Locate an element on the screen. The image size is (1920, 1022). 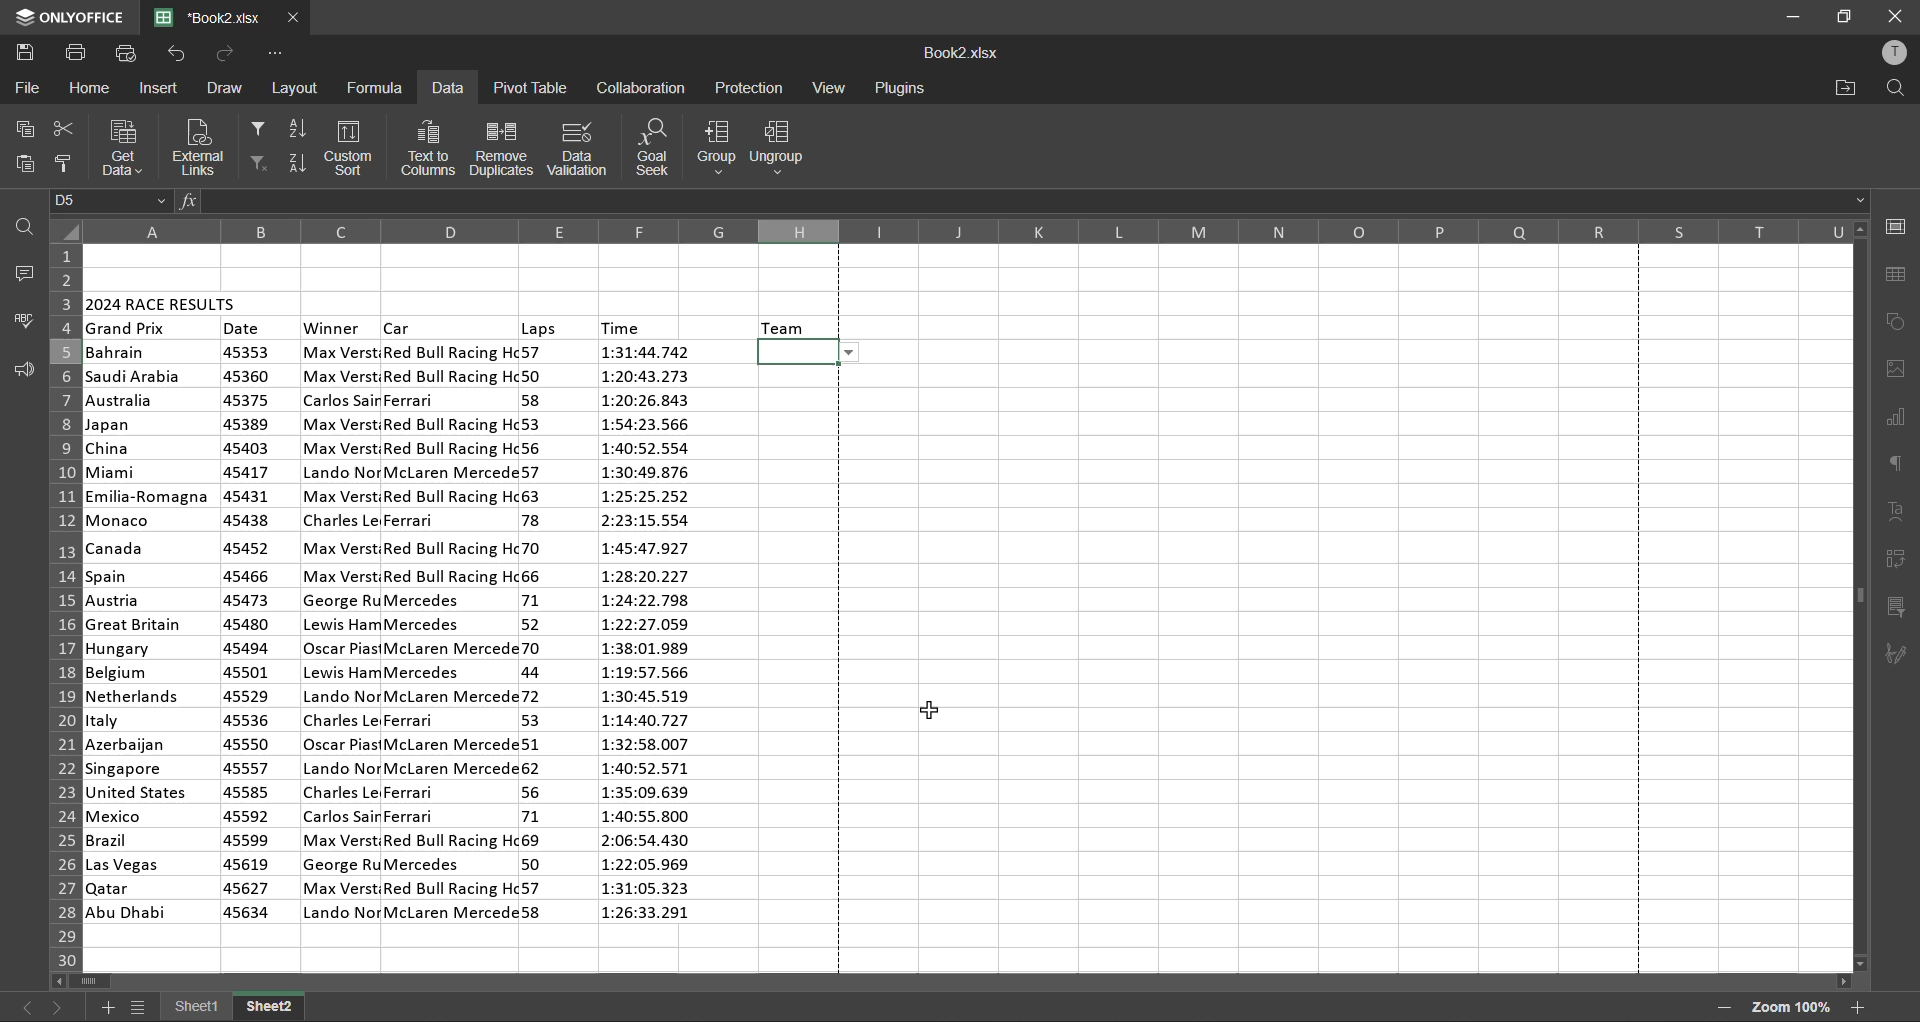
filename is located at coordinates (215, 16).